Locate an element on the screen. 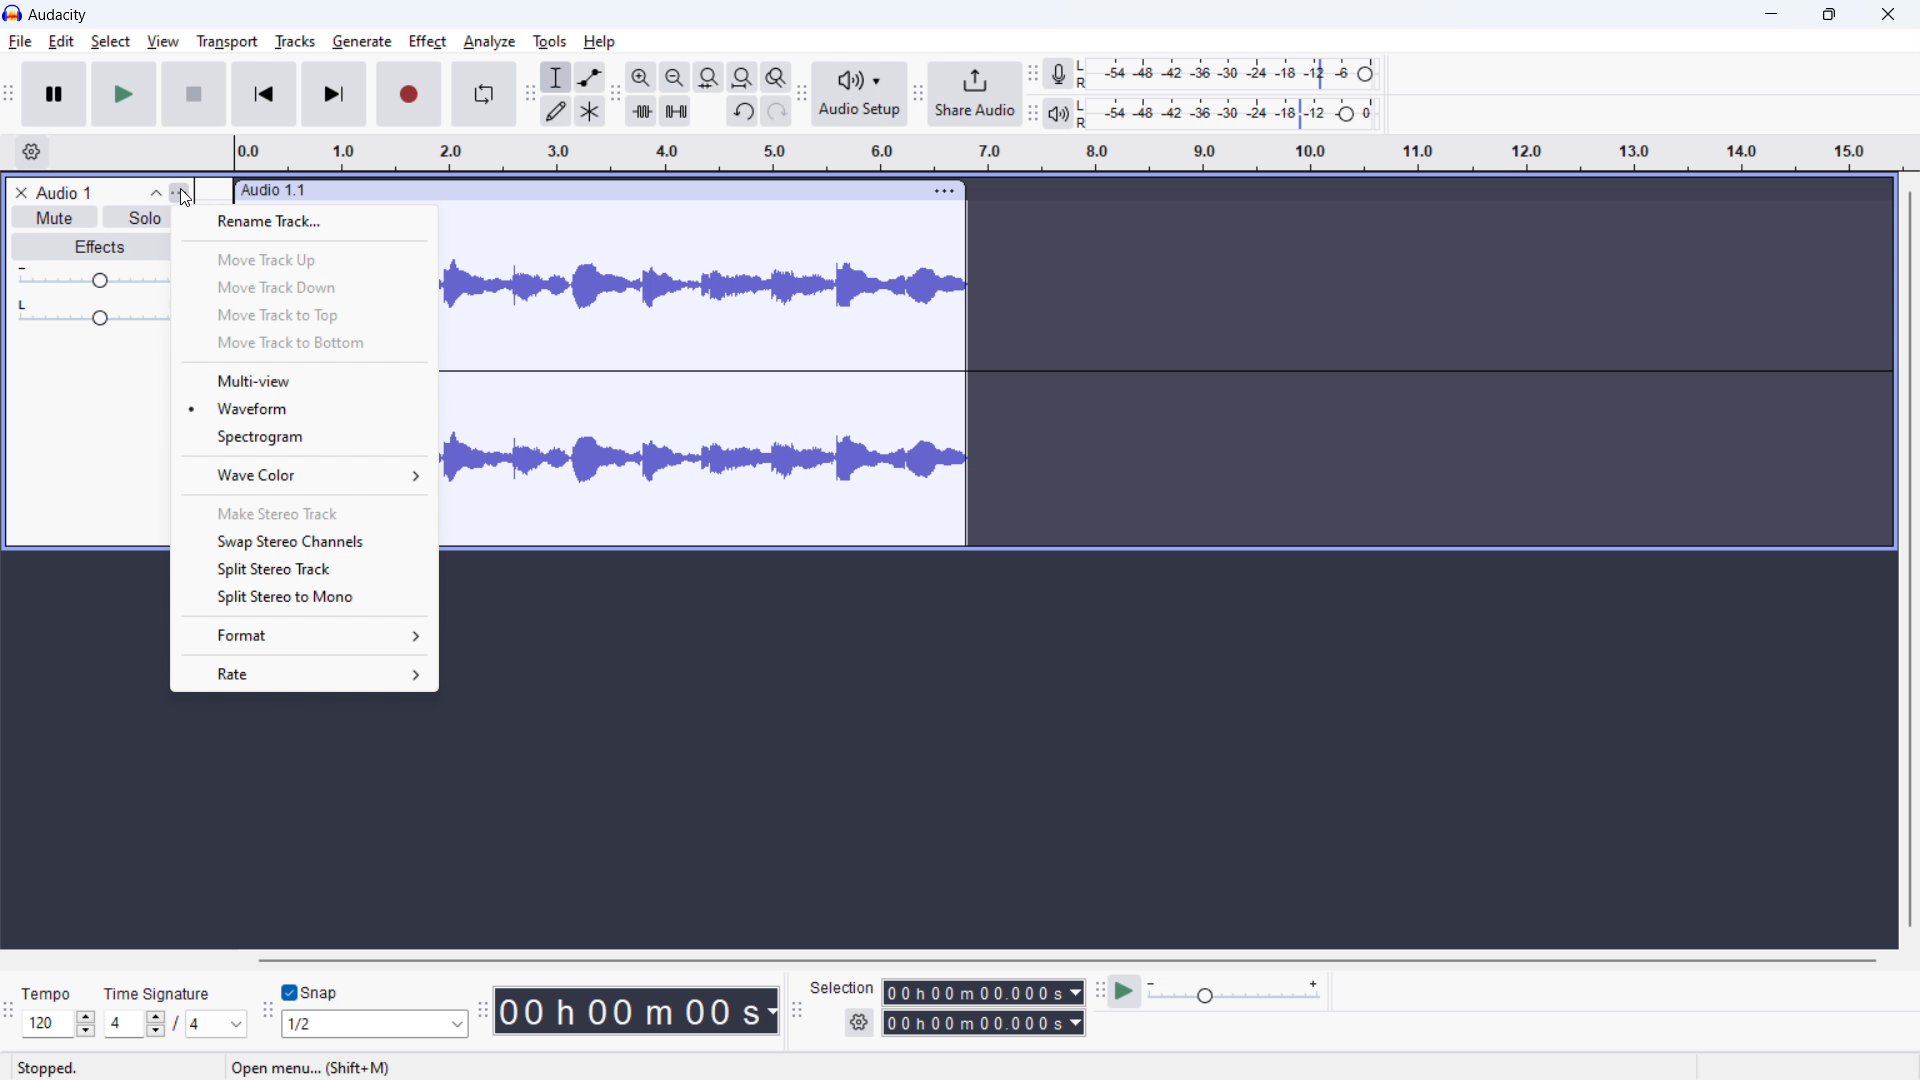 The height and width of the screenshot is (1080, 1920). enable loop is located at coordinates (483, 94).